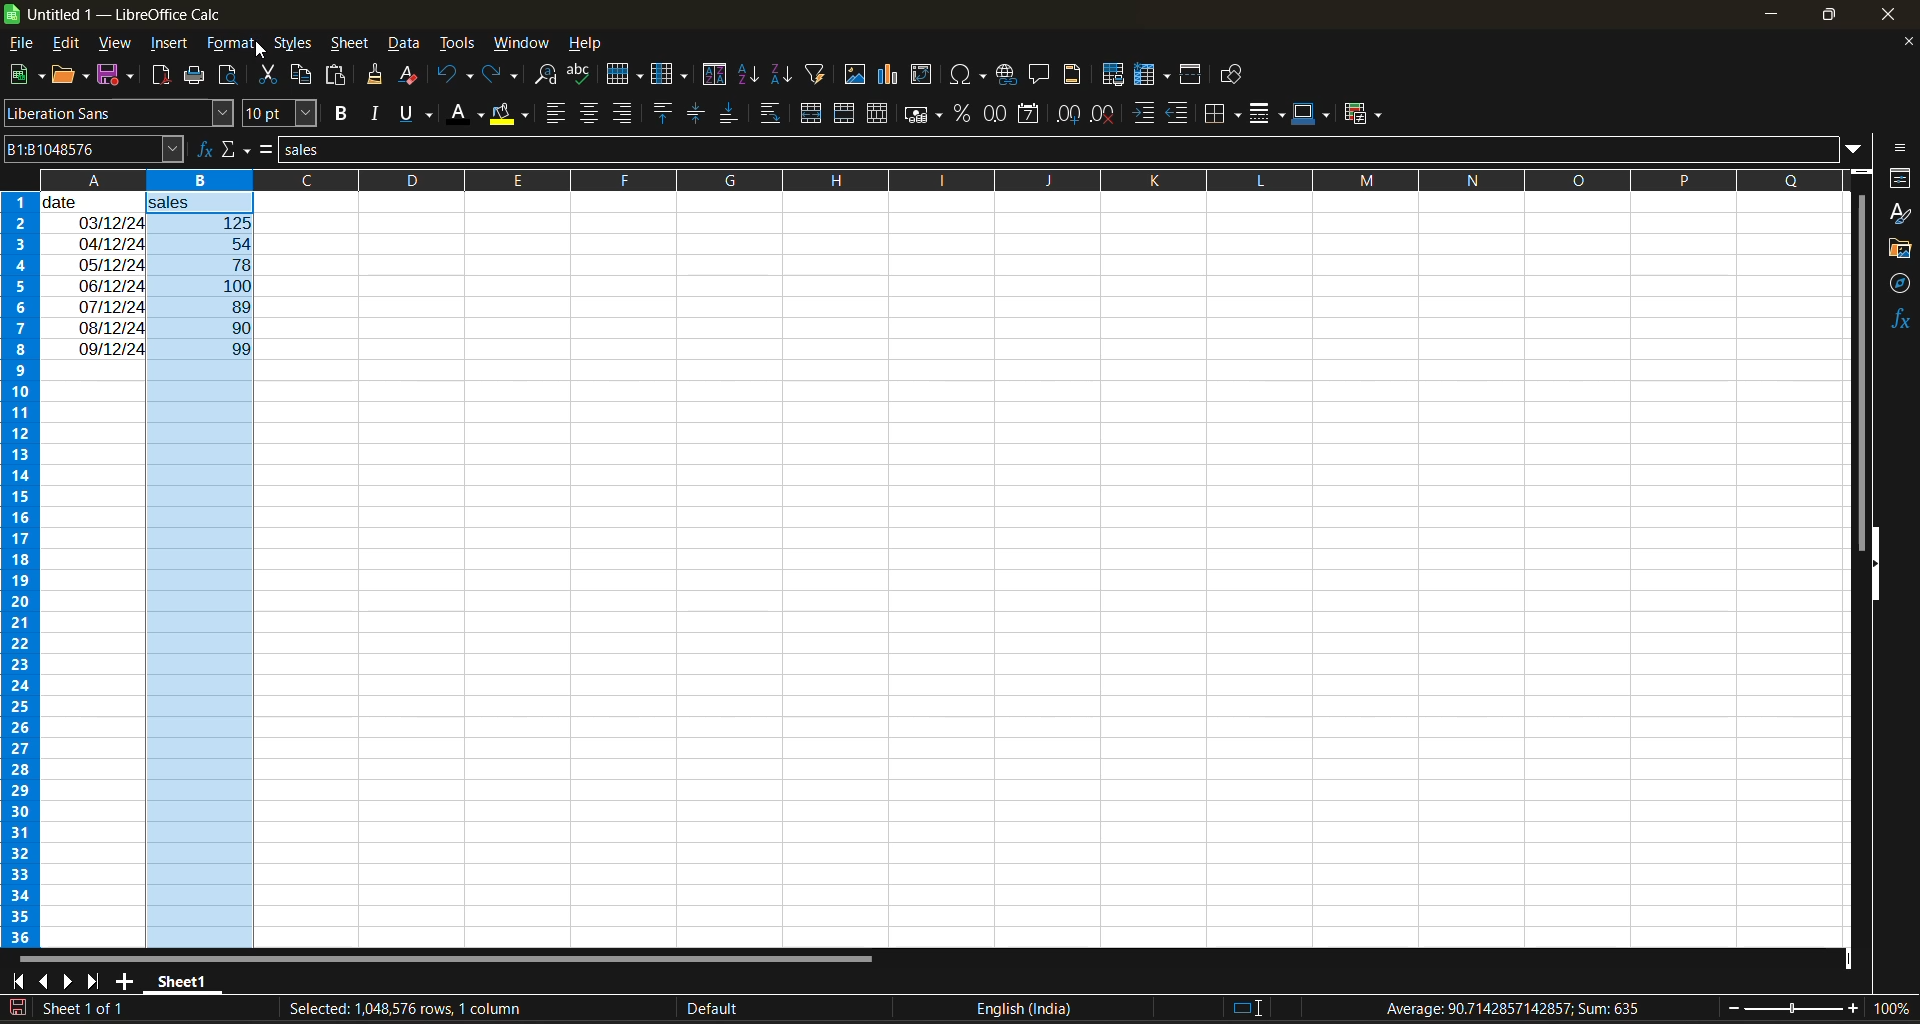  I want to click on format as date, so click(1026, 115).